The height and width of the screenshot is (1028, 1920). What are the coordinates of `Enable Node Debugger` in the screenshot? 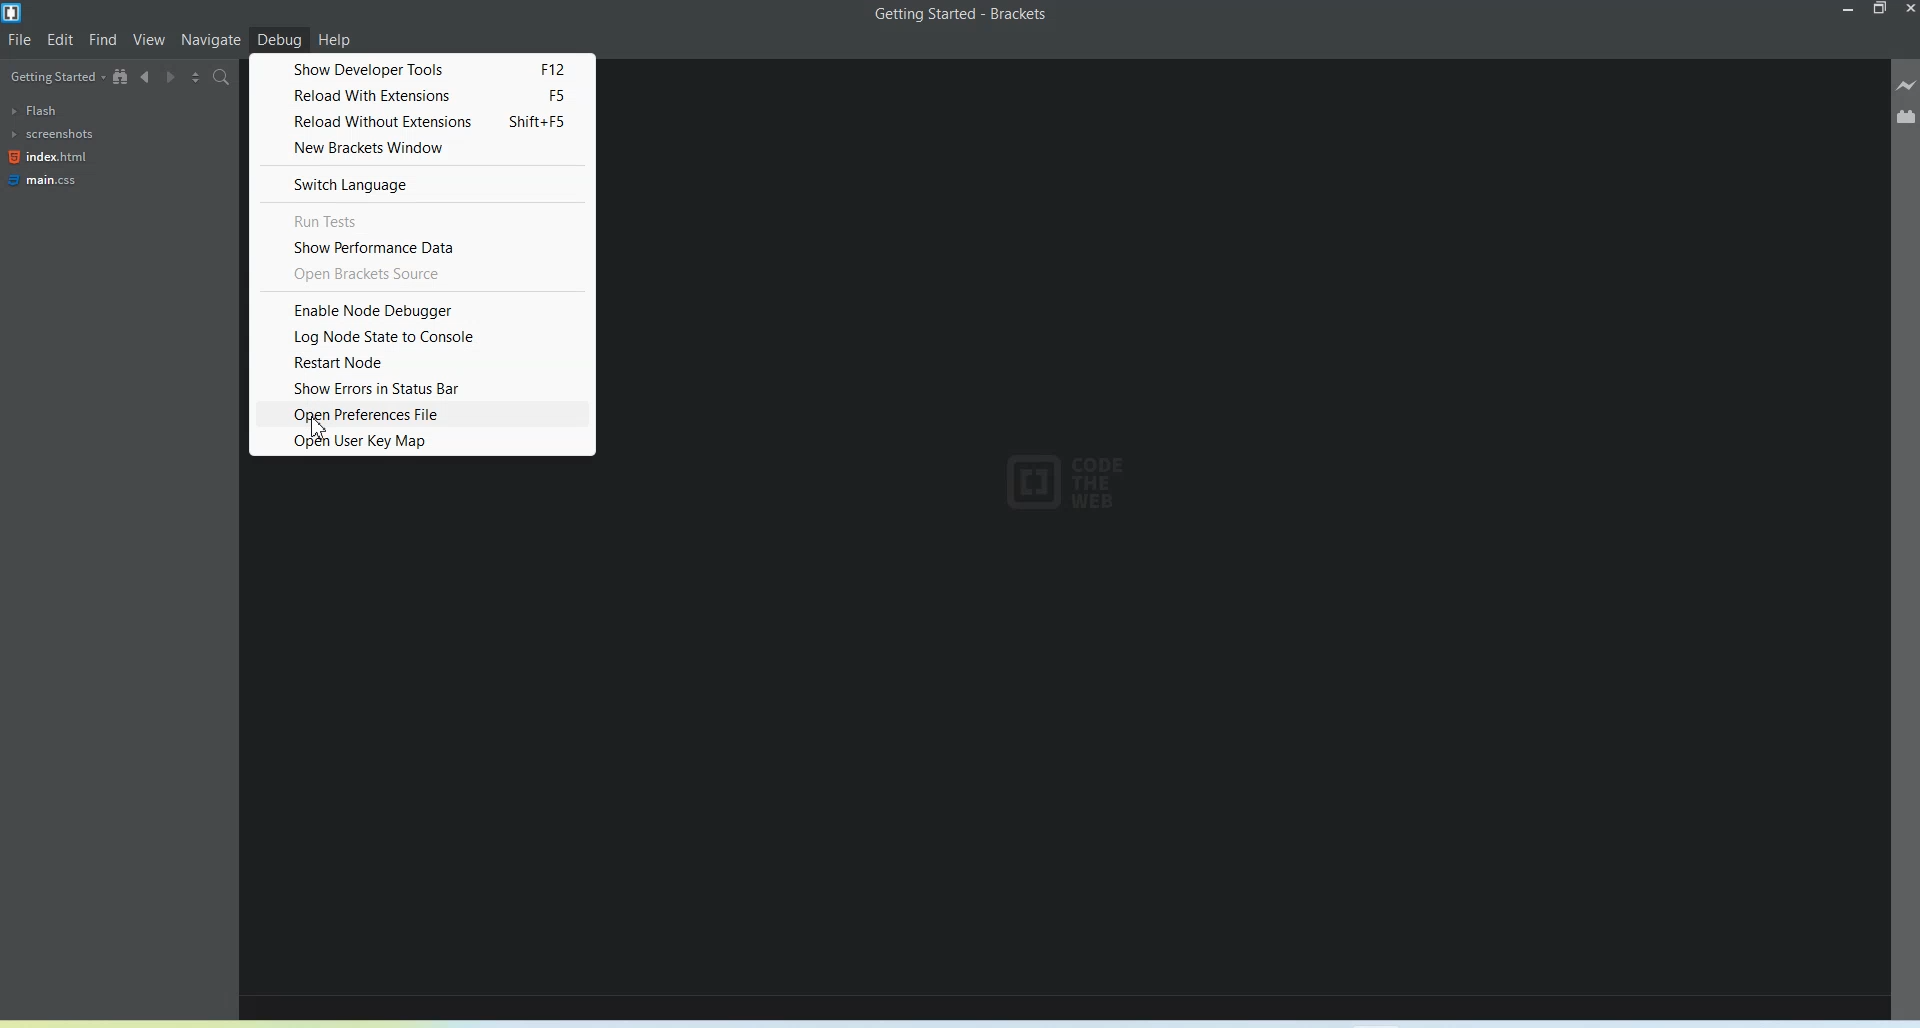 It's located at (421, 310).